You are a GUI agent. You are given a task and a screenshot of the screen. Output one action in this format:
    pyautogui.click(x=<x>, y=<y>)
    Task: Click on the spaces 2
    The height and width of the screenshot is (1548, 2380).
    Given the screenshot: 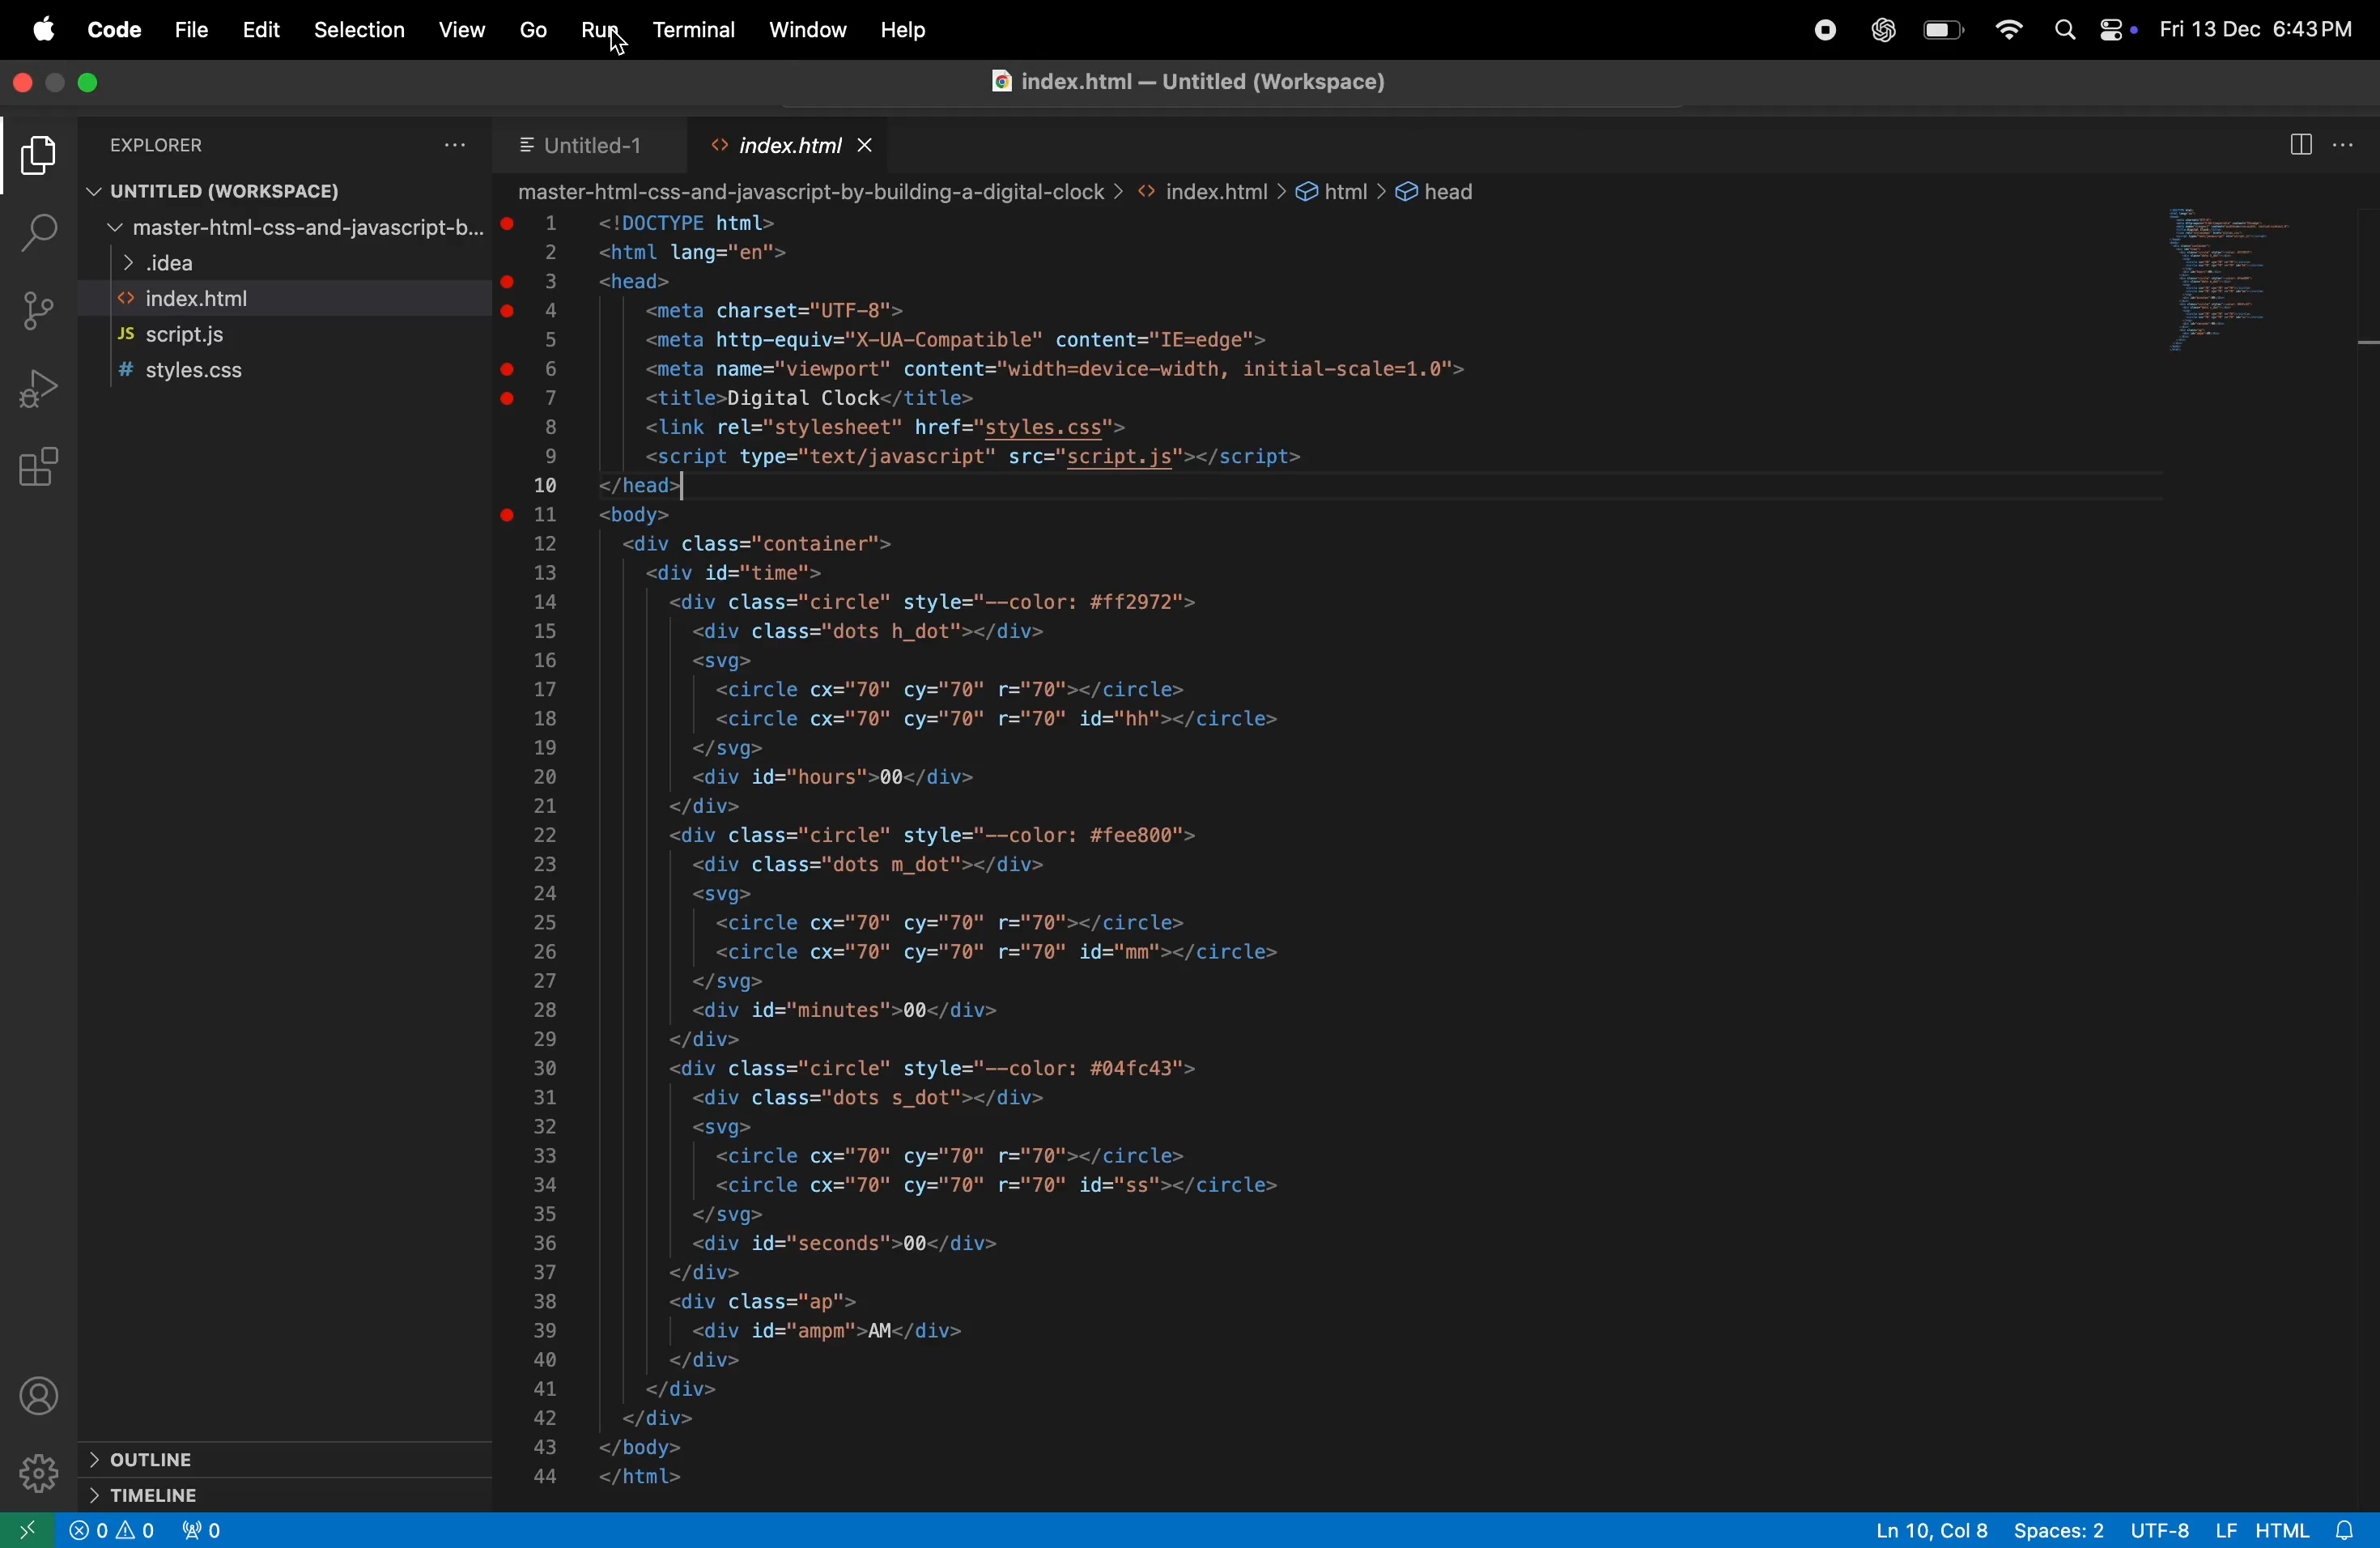 What is the action you would take?
    pyautogui.click(x=2065, y=1531)
    